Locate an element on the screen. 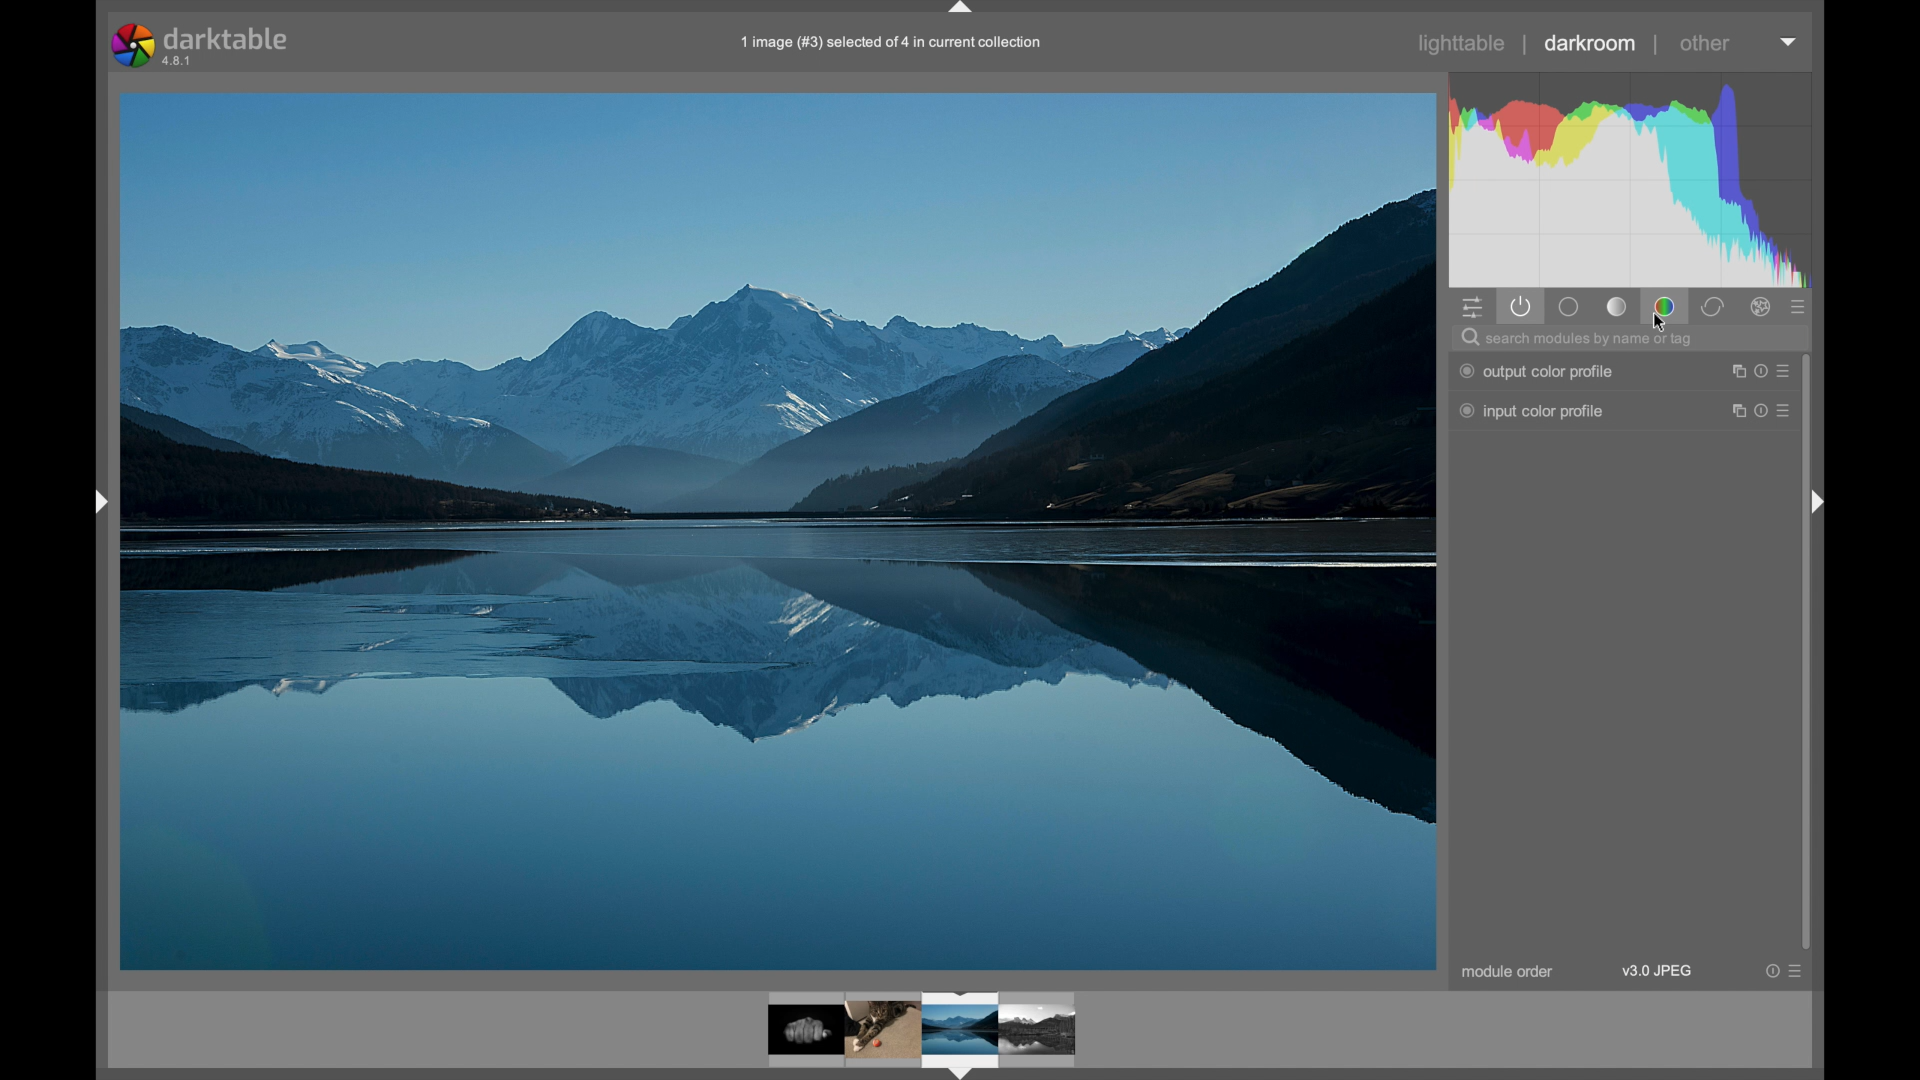 The height and width of the screenshot is (1080, 1920). histogram is located at coordinates (1627, 179).